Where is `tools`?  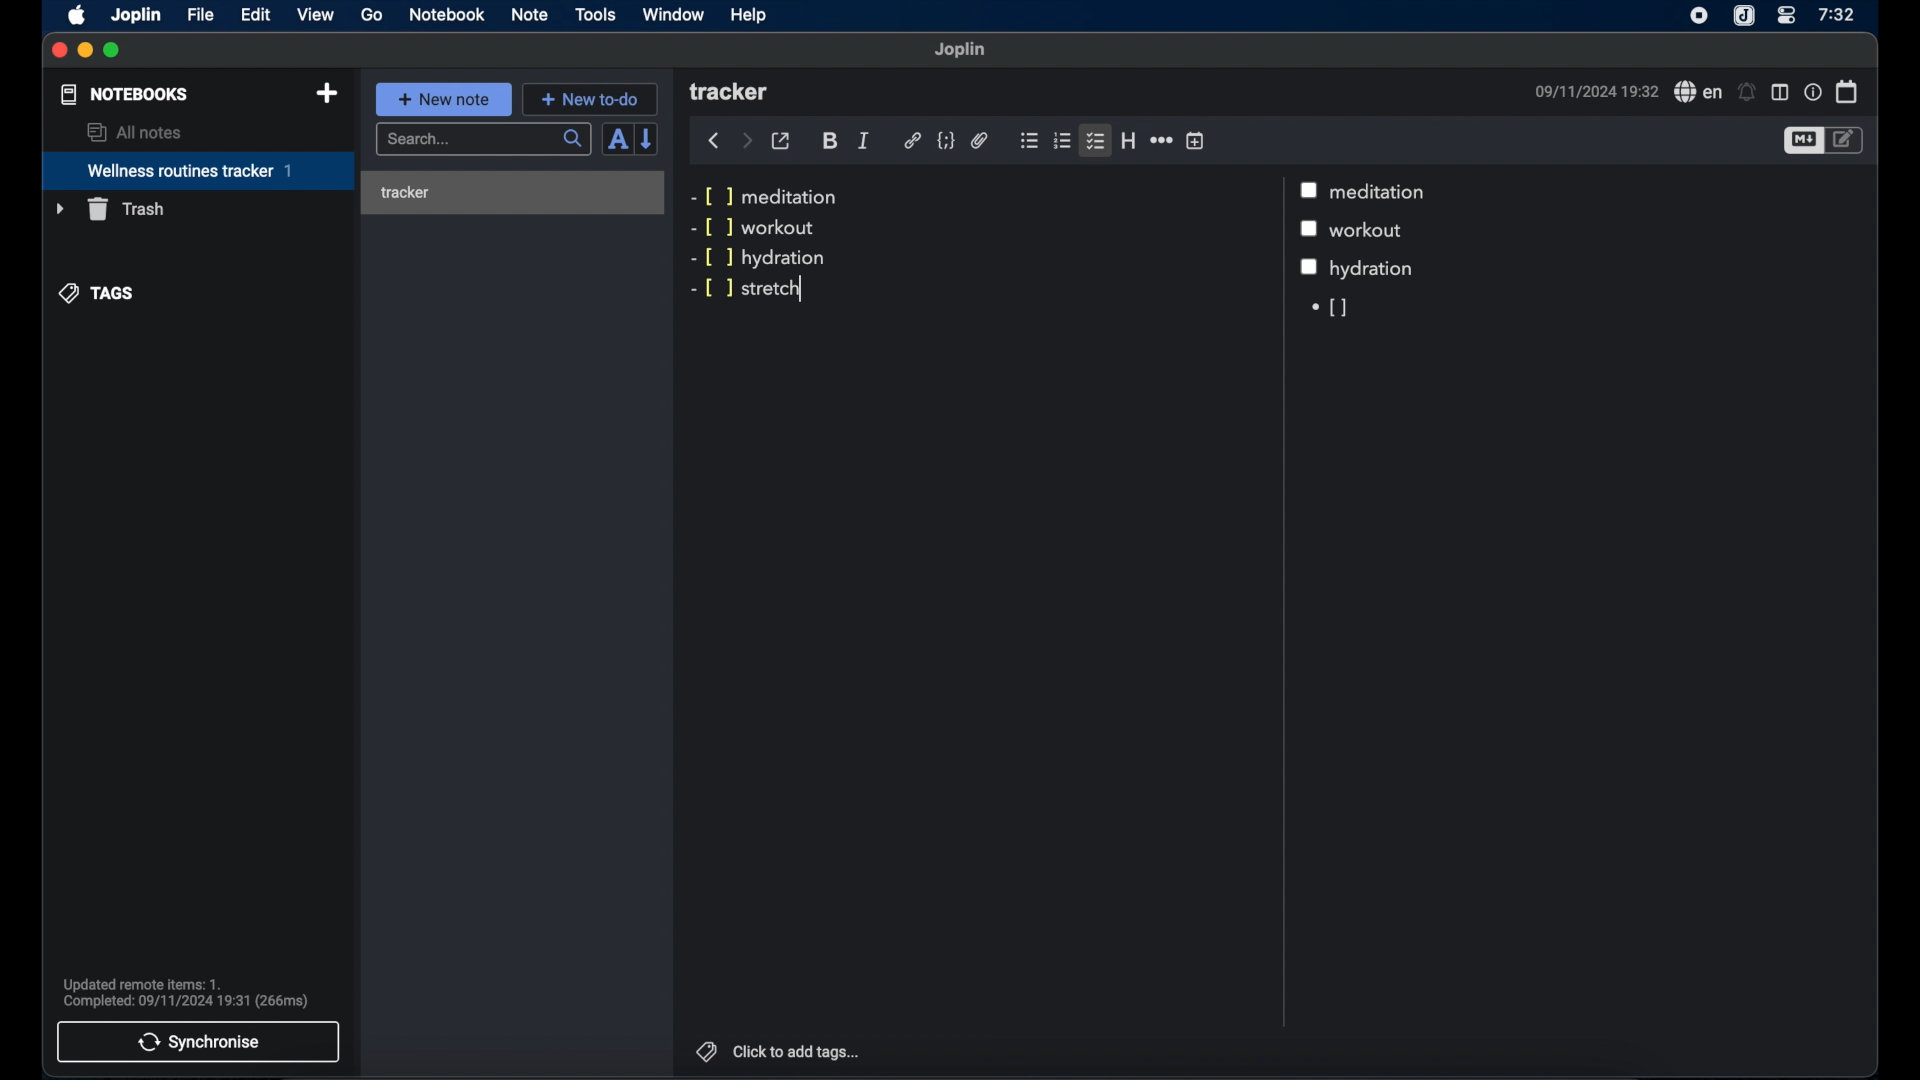 tools is located at coordinates (596, 15).